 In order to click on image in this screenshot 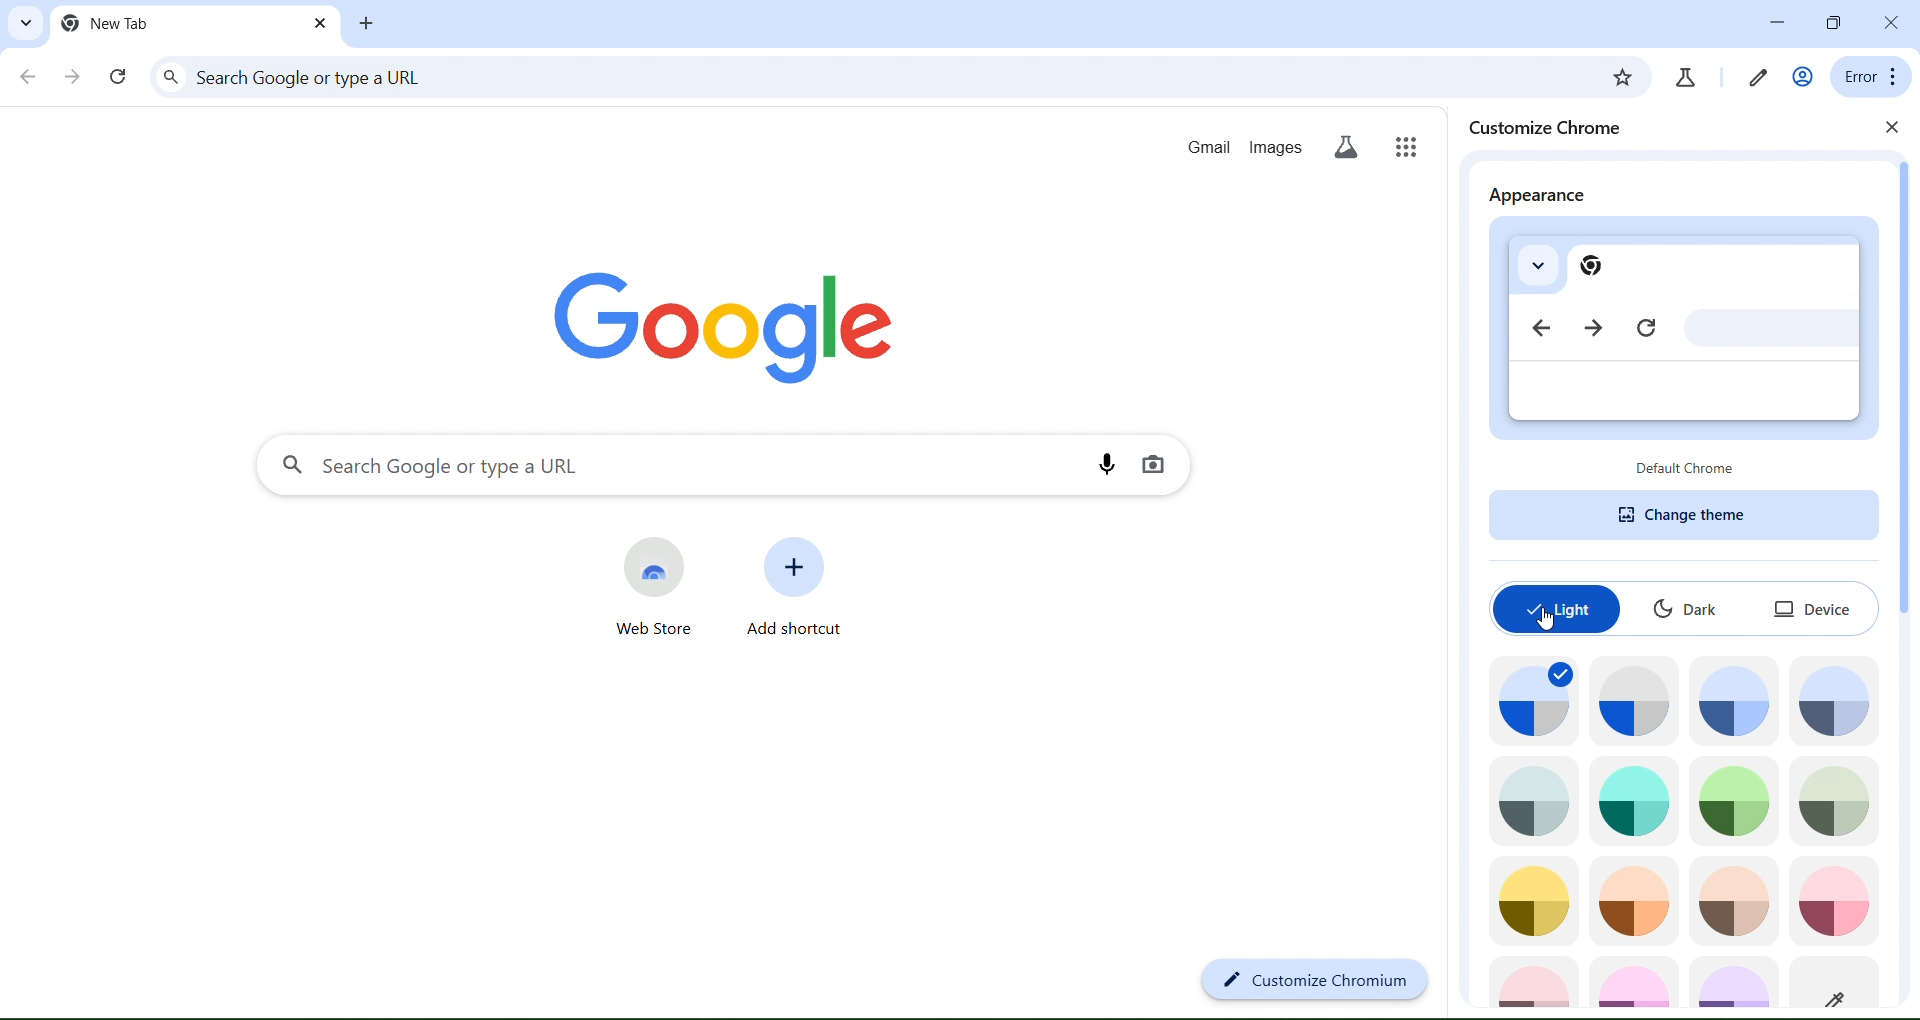, I will do `click(1835, 801)`.